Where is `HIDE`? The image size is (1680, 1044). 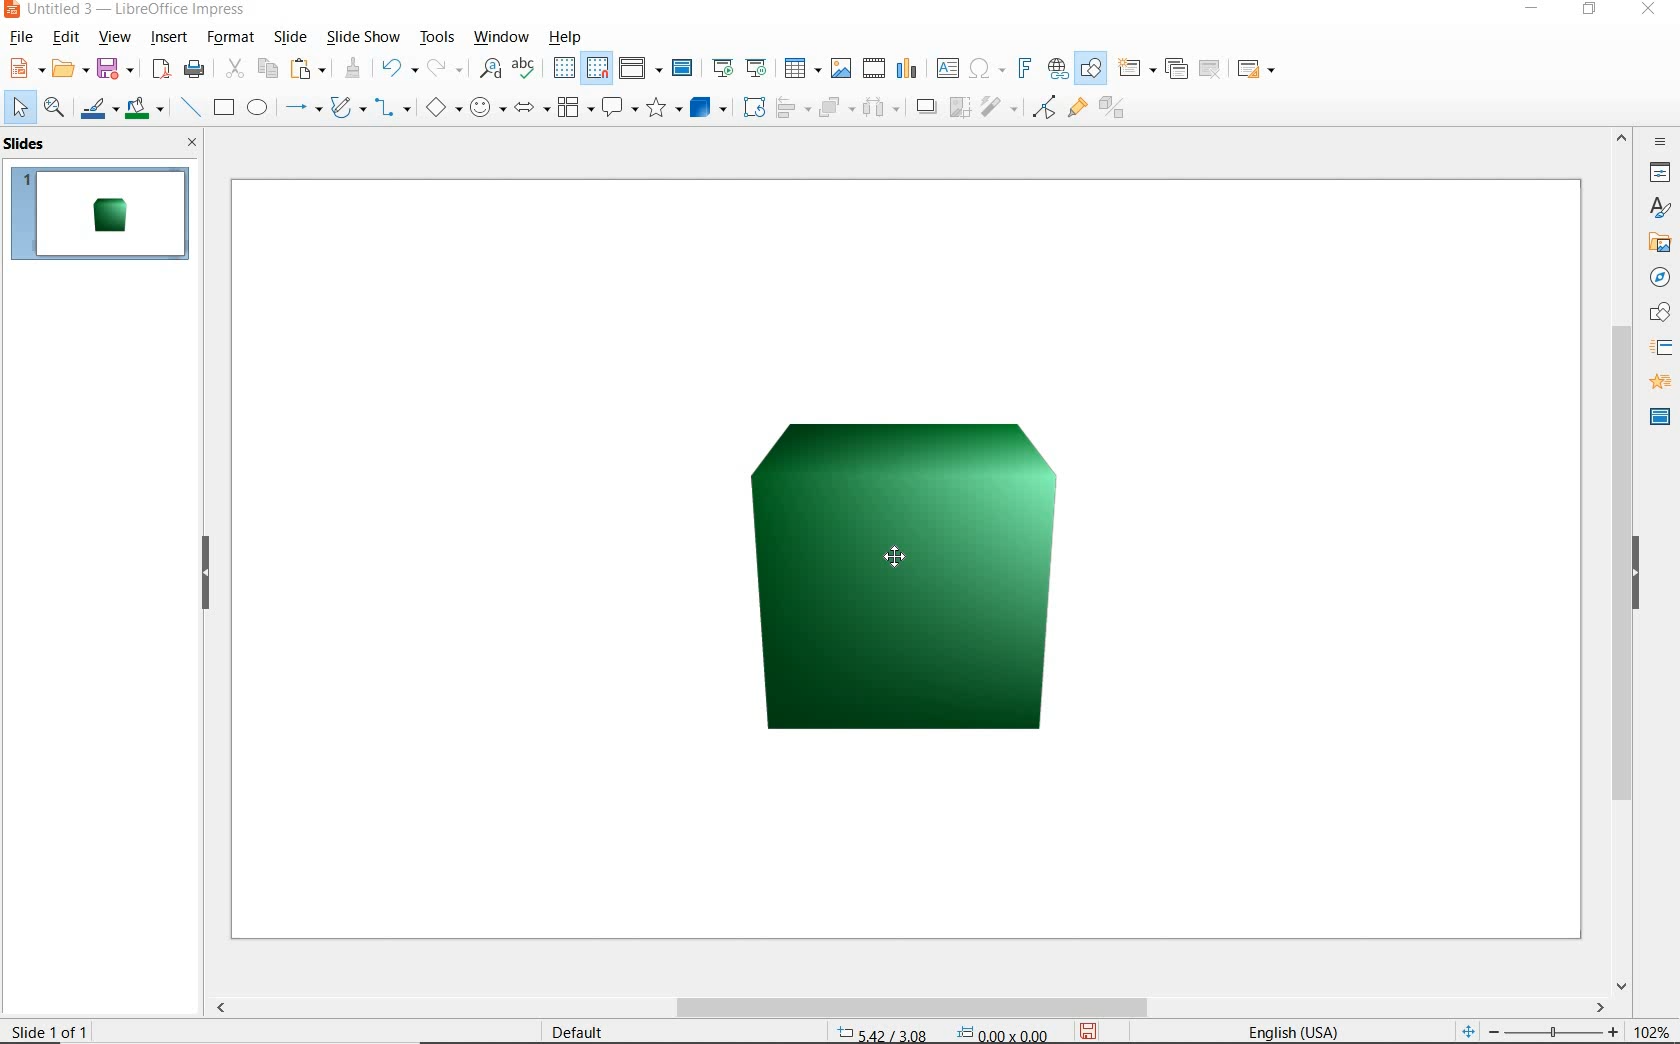
HIDE is located at coordinates (204, 574).